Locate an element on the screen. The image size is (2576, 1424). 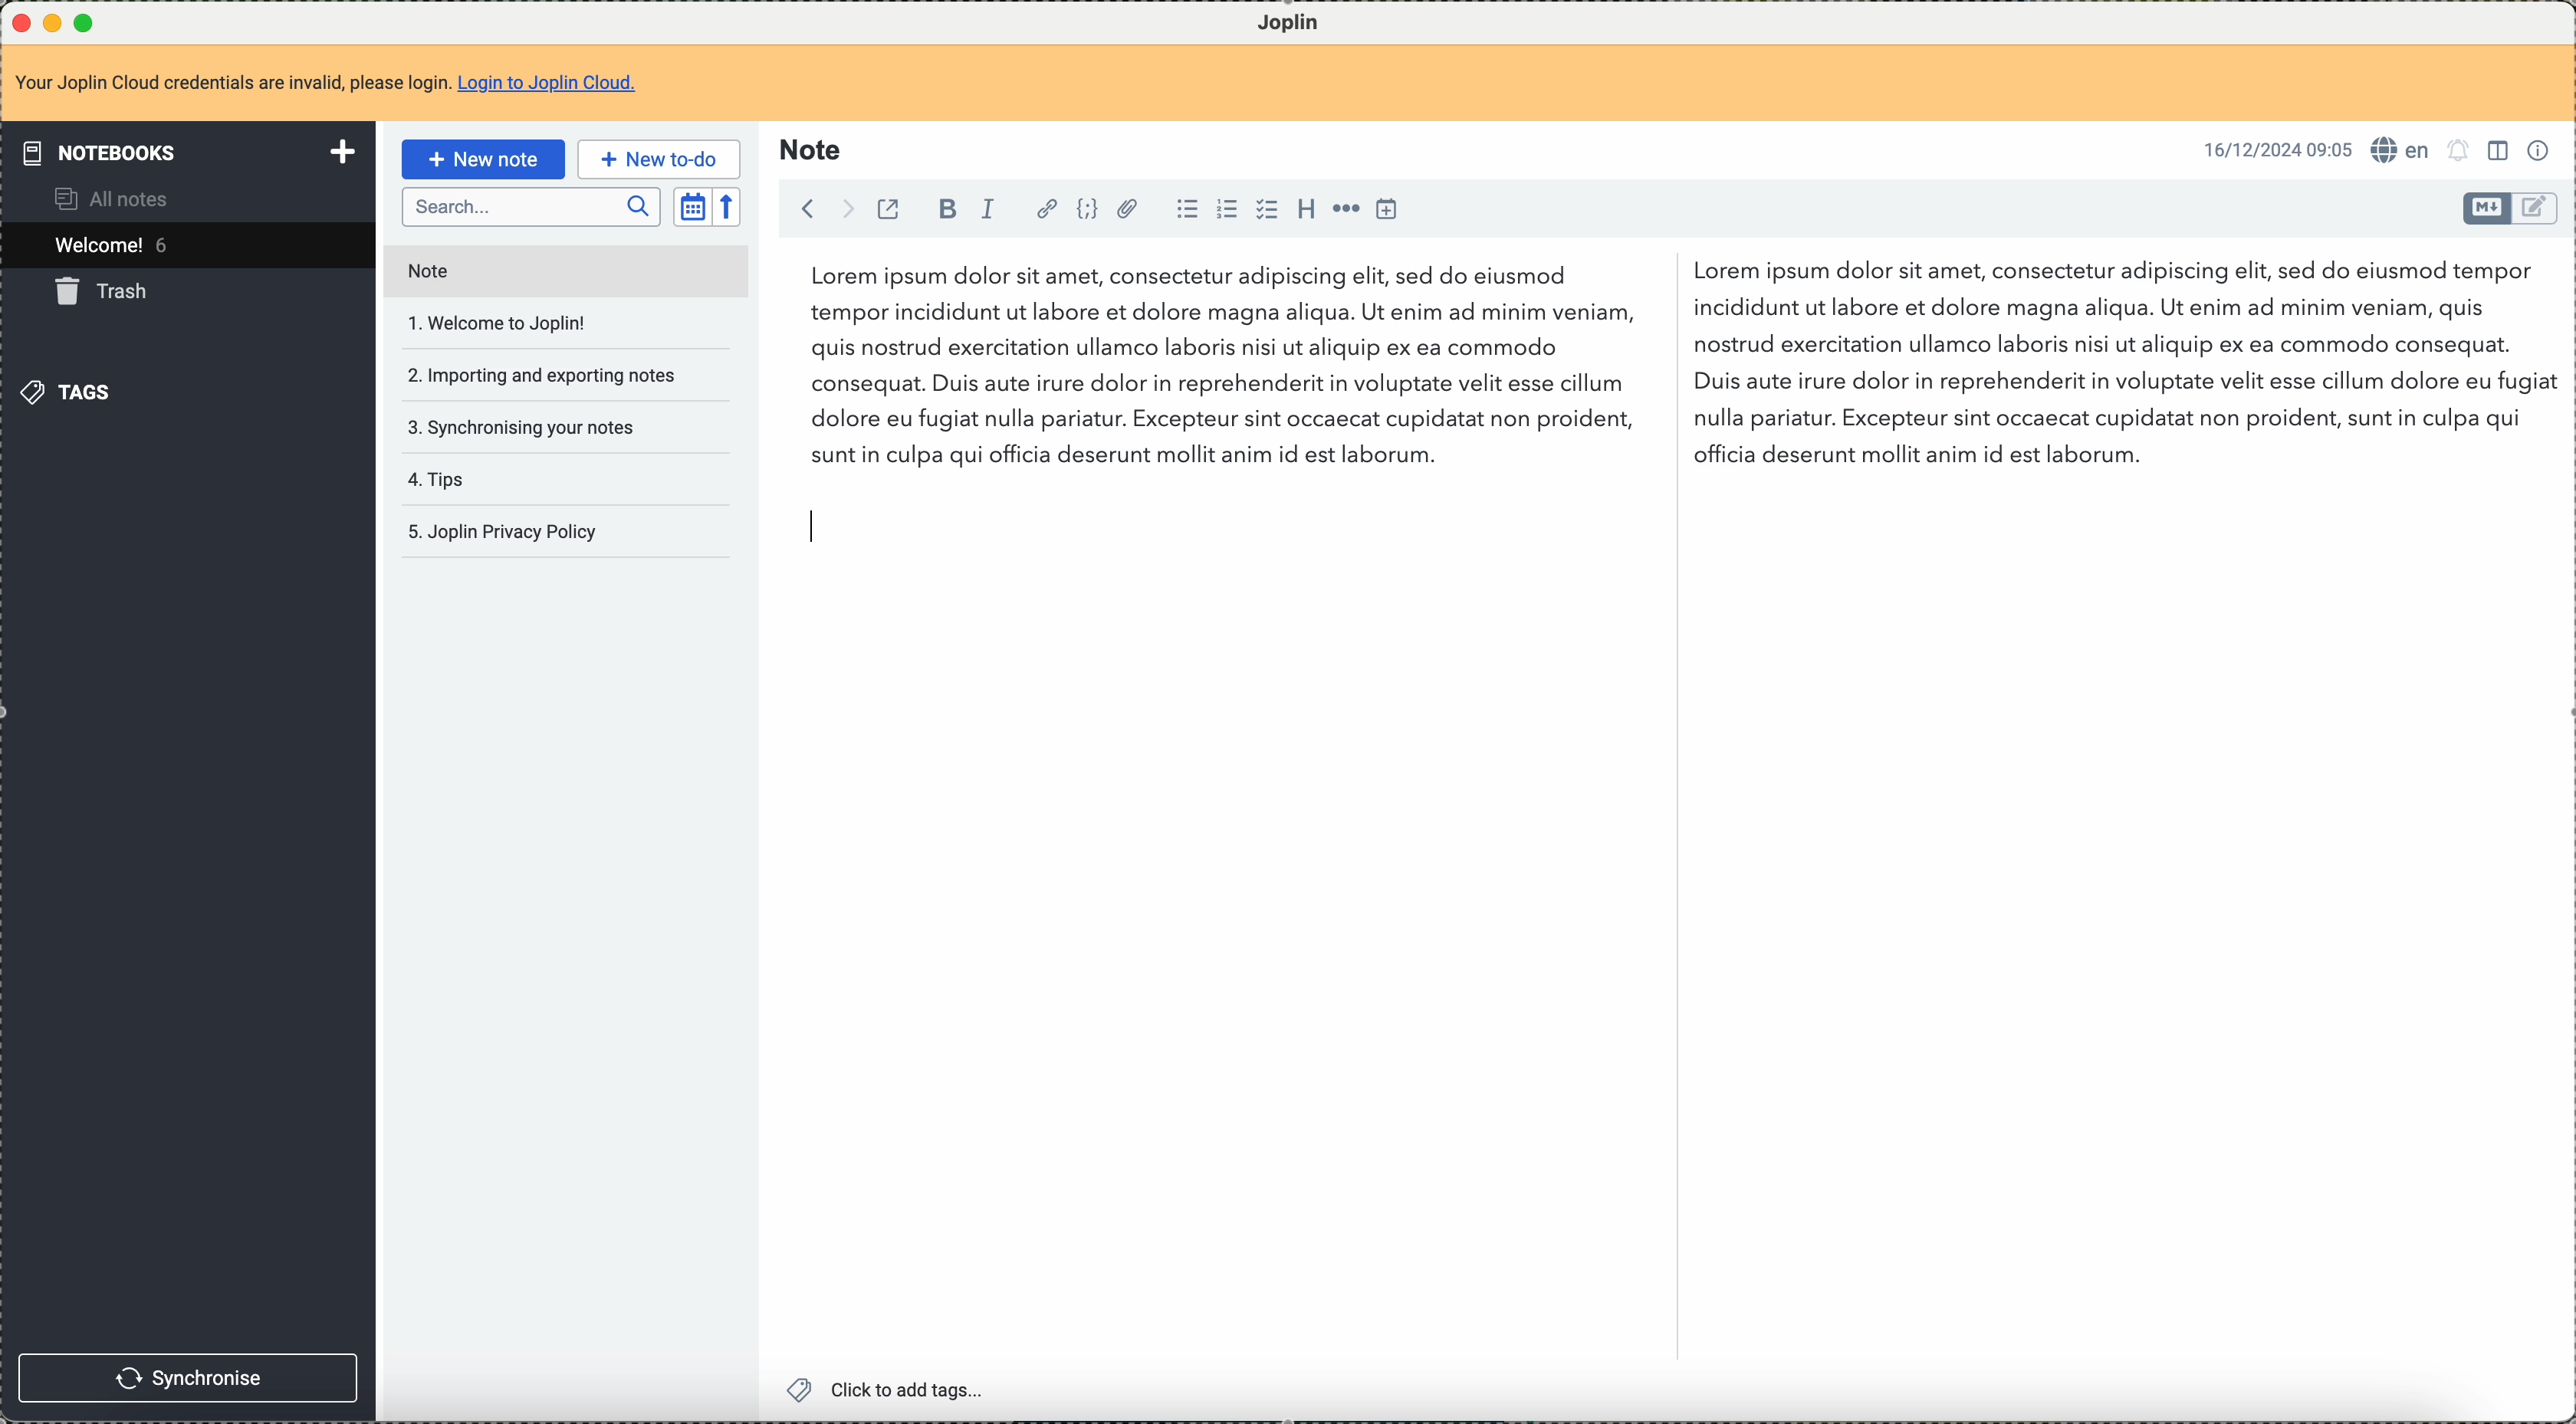
importing and exporting notes is located at coordinates (547, 377).